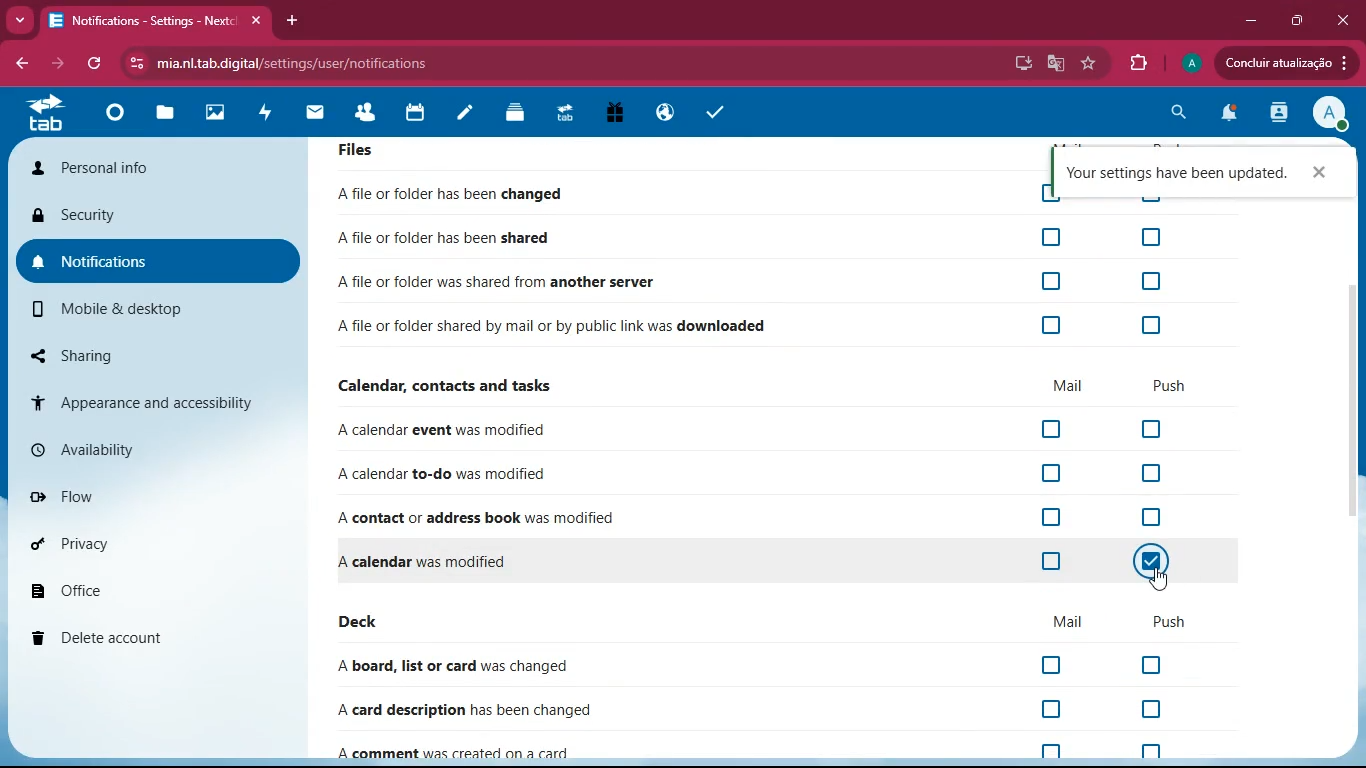 This screenshot has height=768, width=1366. Describe the element at coordinates (366, 619) in the screenshot. I see `deck` at that location.